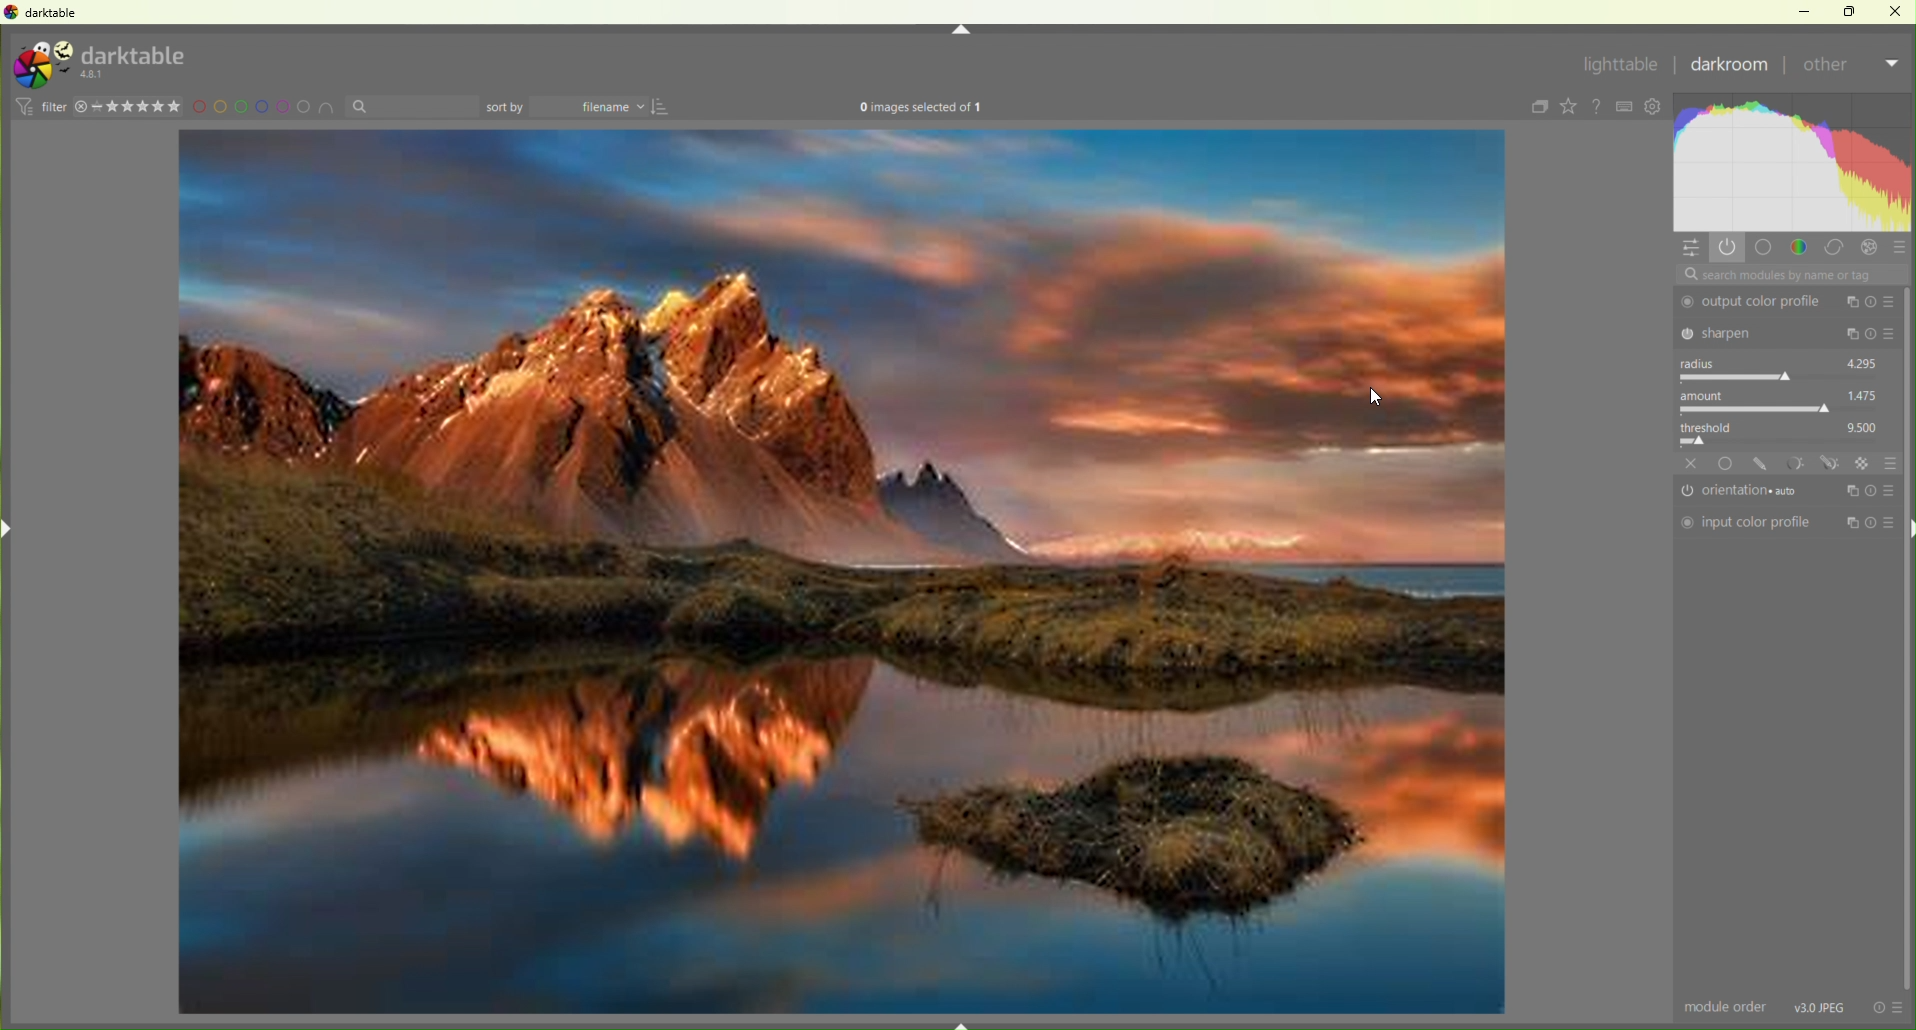 The image size is (1916, 1030). What do you see at coordinates (1746, 492) in the screenshot?
I see `orientation` at bounding box center [1746, 492].